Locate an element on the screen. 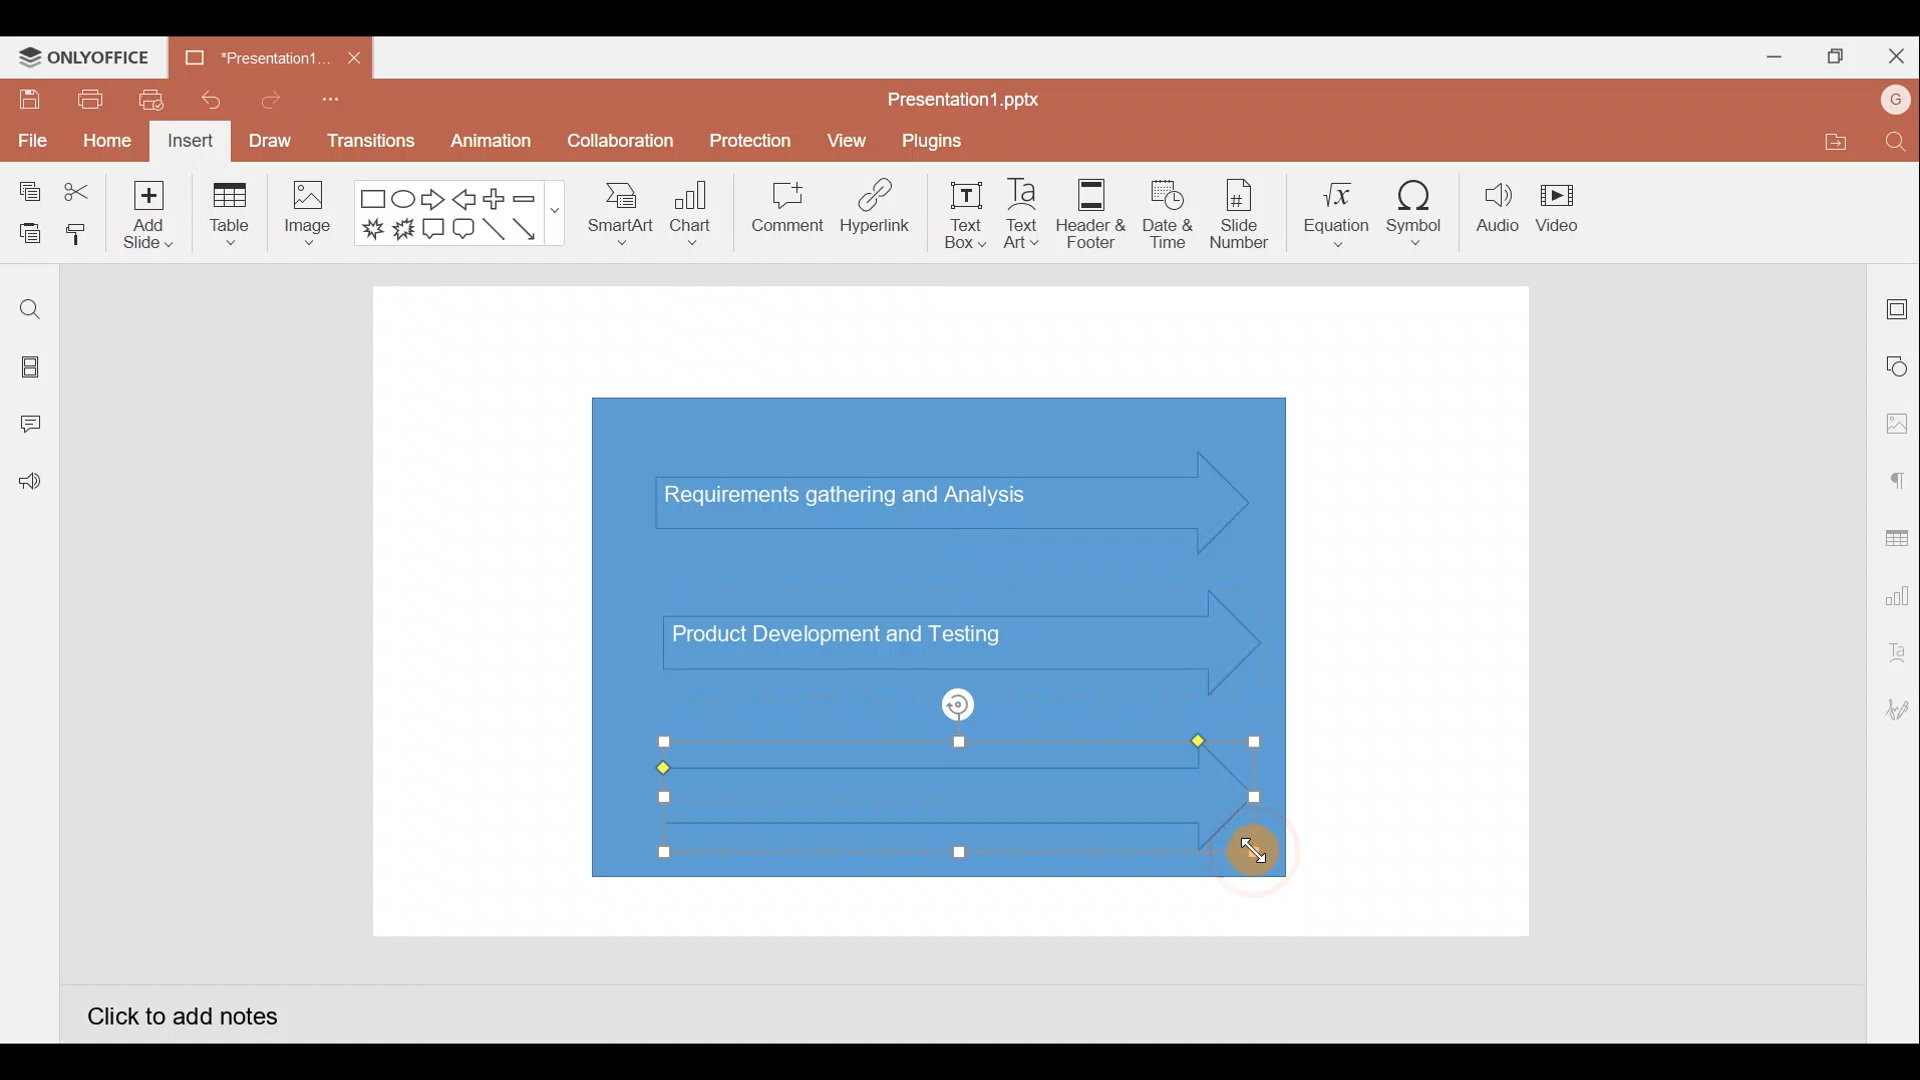 The width and height of the screenshot is (1920, 1080). Slide number is located at coordinates (1238, 214).